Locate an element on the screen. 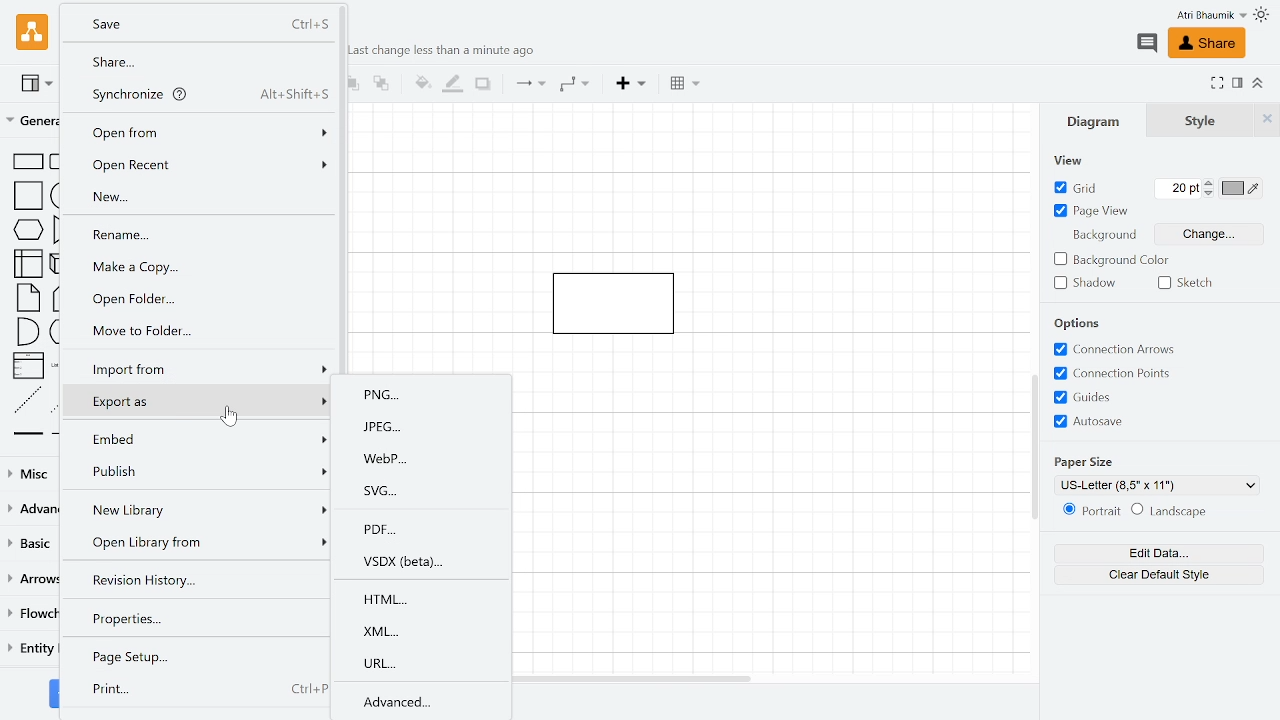  Change background is located at coordinates (1208, 234).